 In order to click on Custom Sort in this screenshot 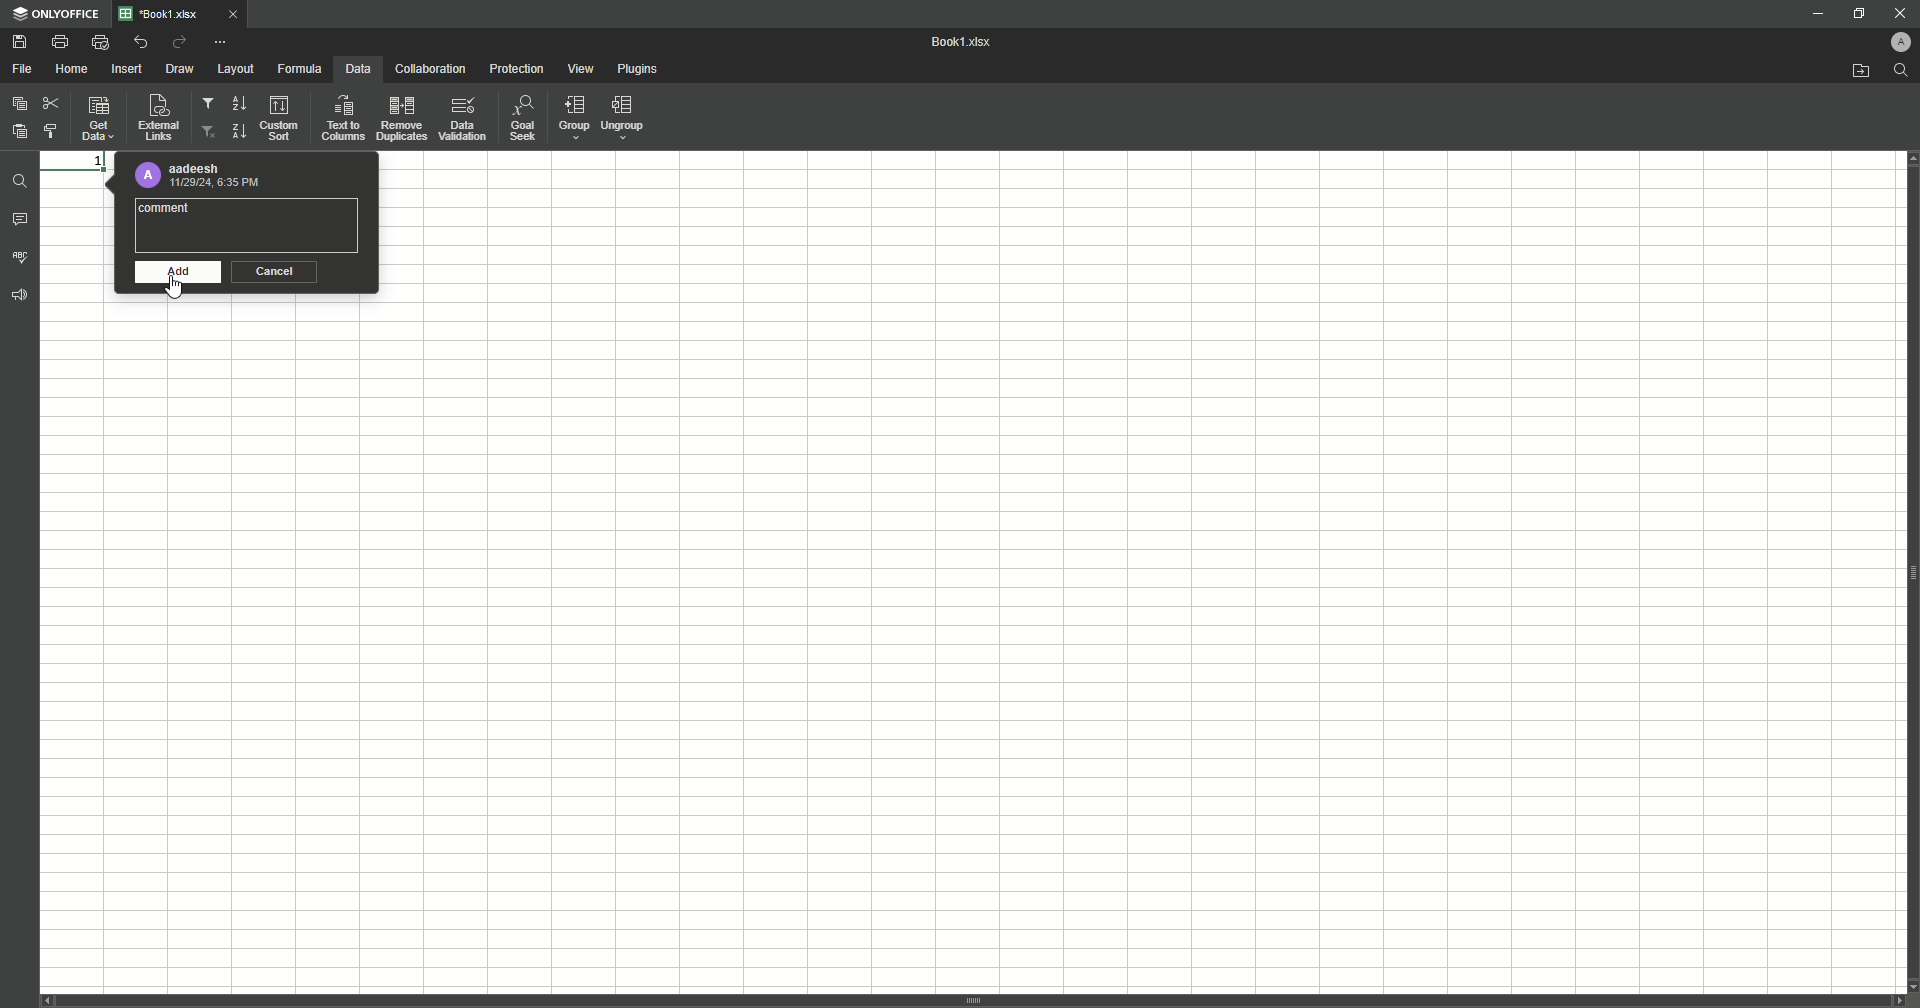, I will do `click(281, 119)`.